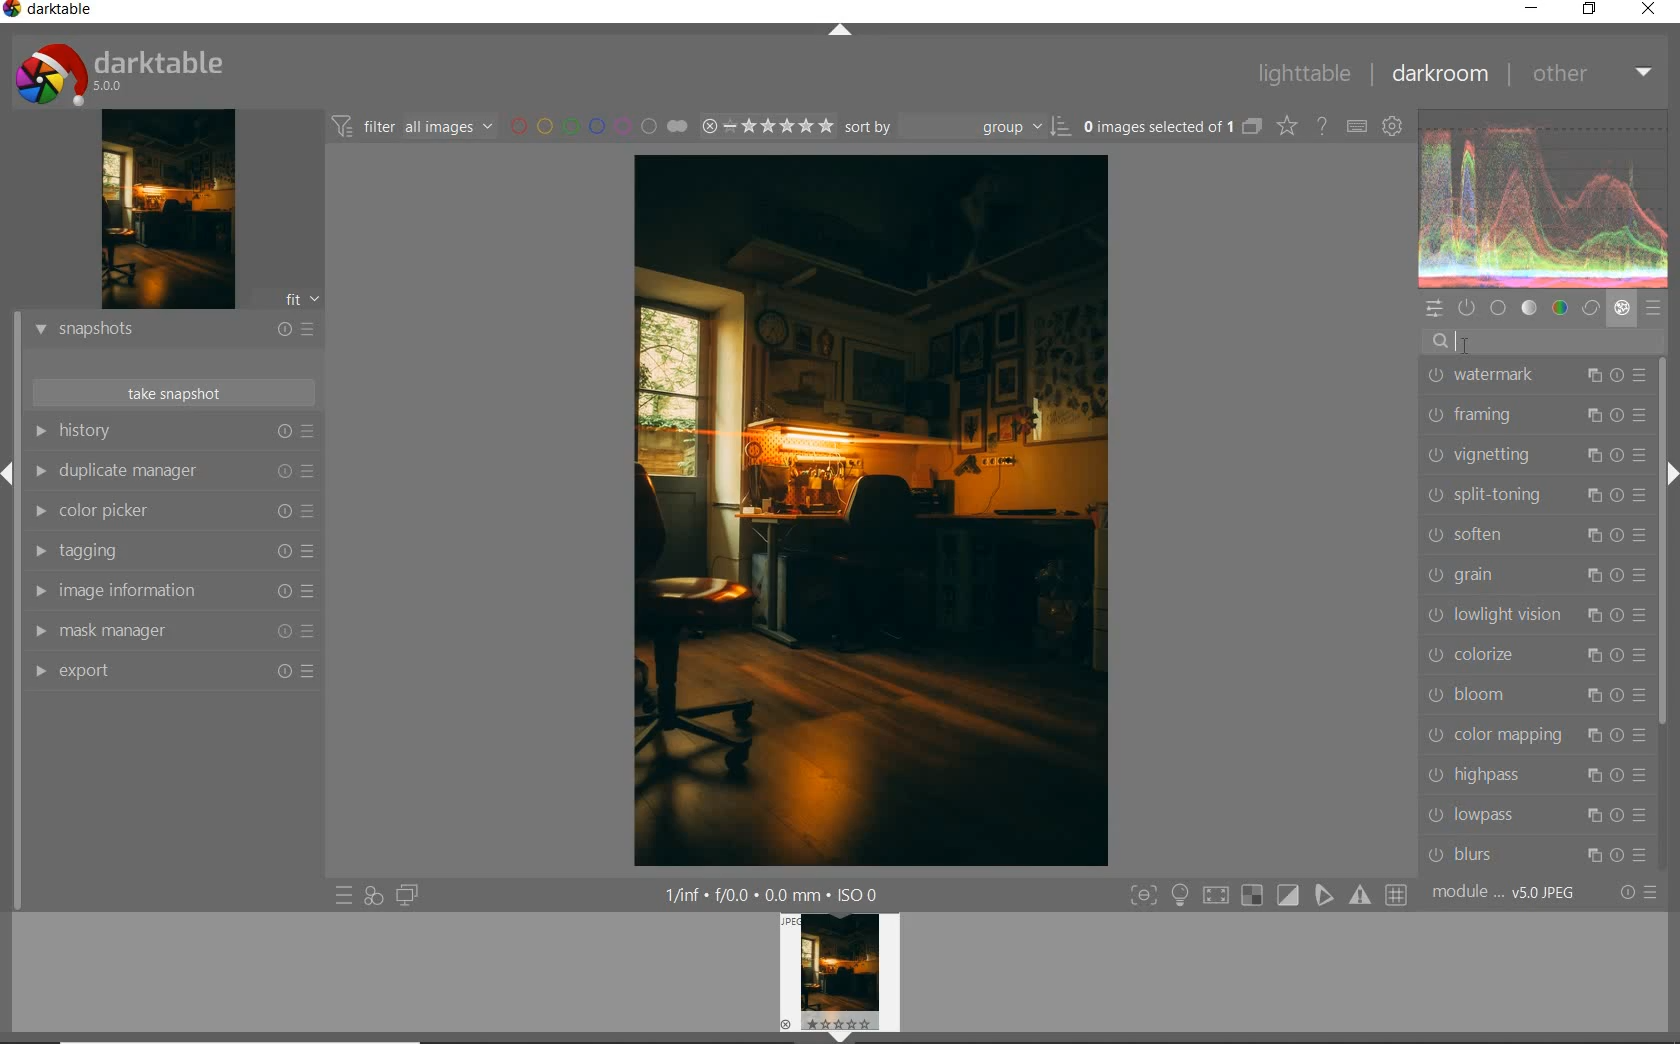  What do you see at coordinates (1498, 308) in the screenshot?
I see `base` at bounding box center [1498, 308].